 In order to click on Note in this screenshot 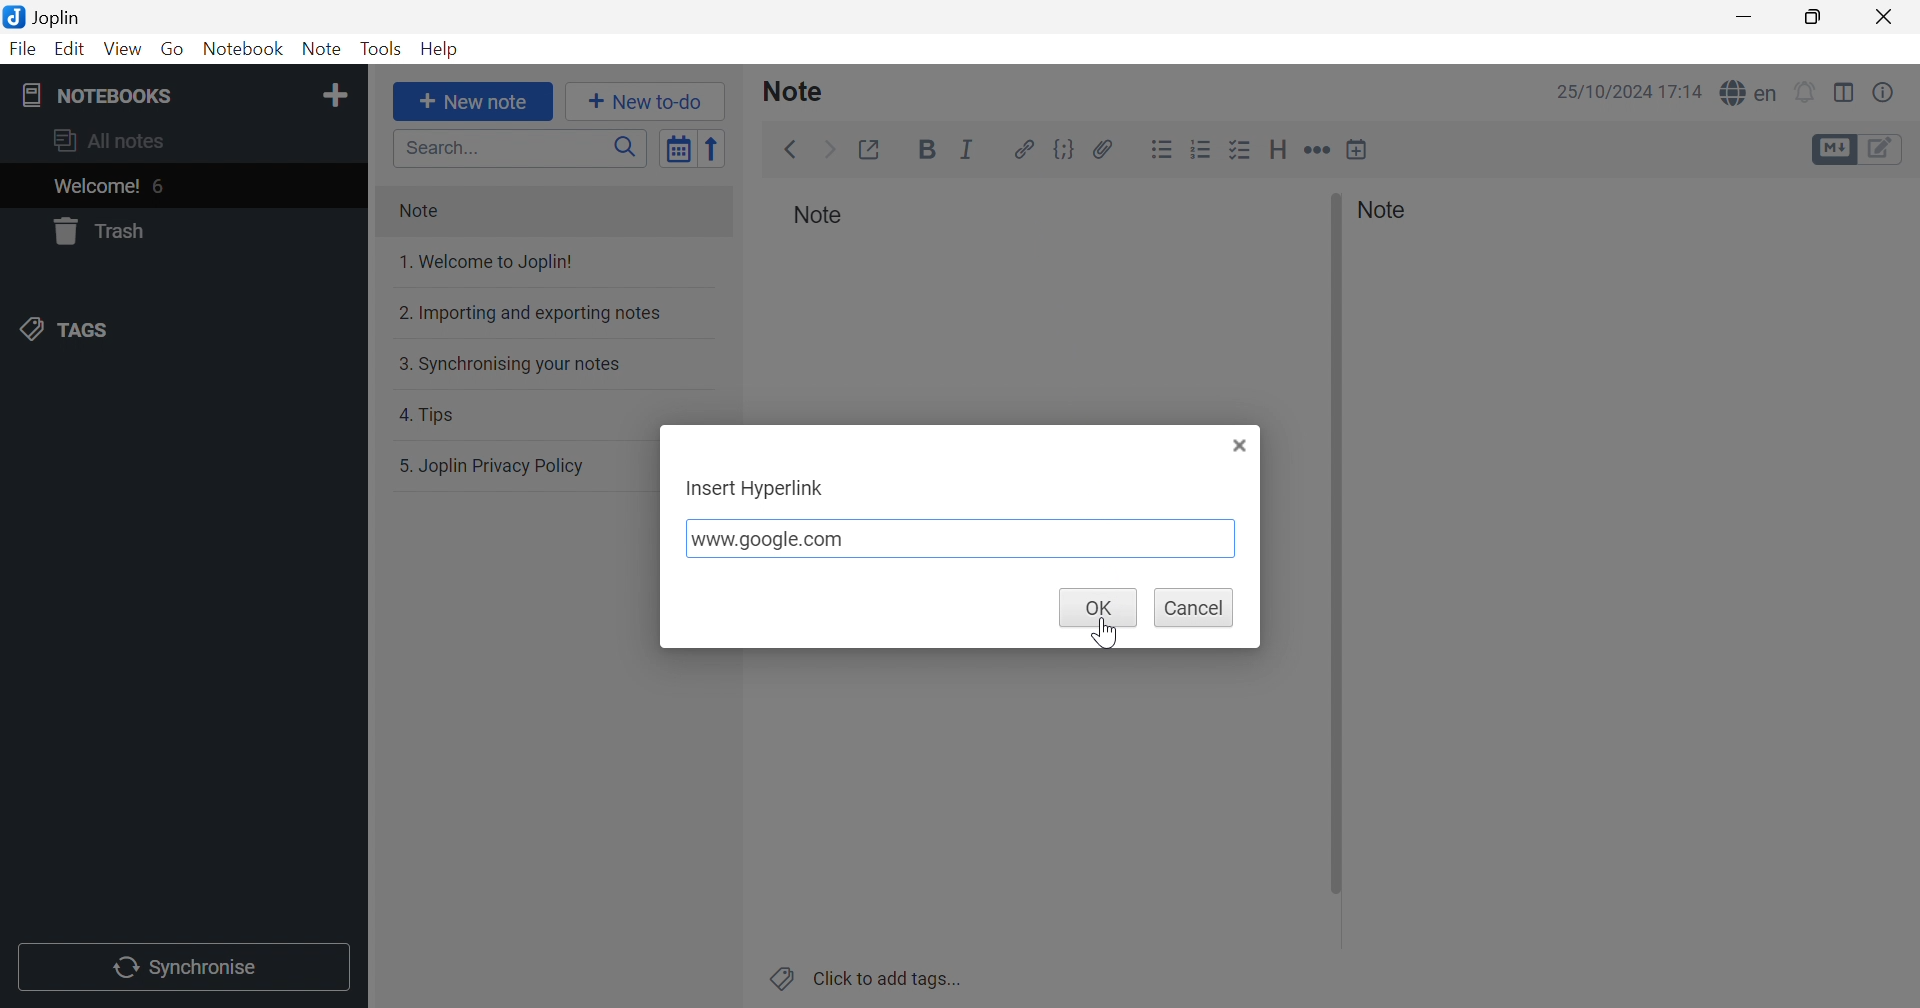, I will do `click(802, 91)`.